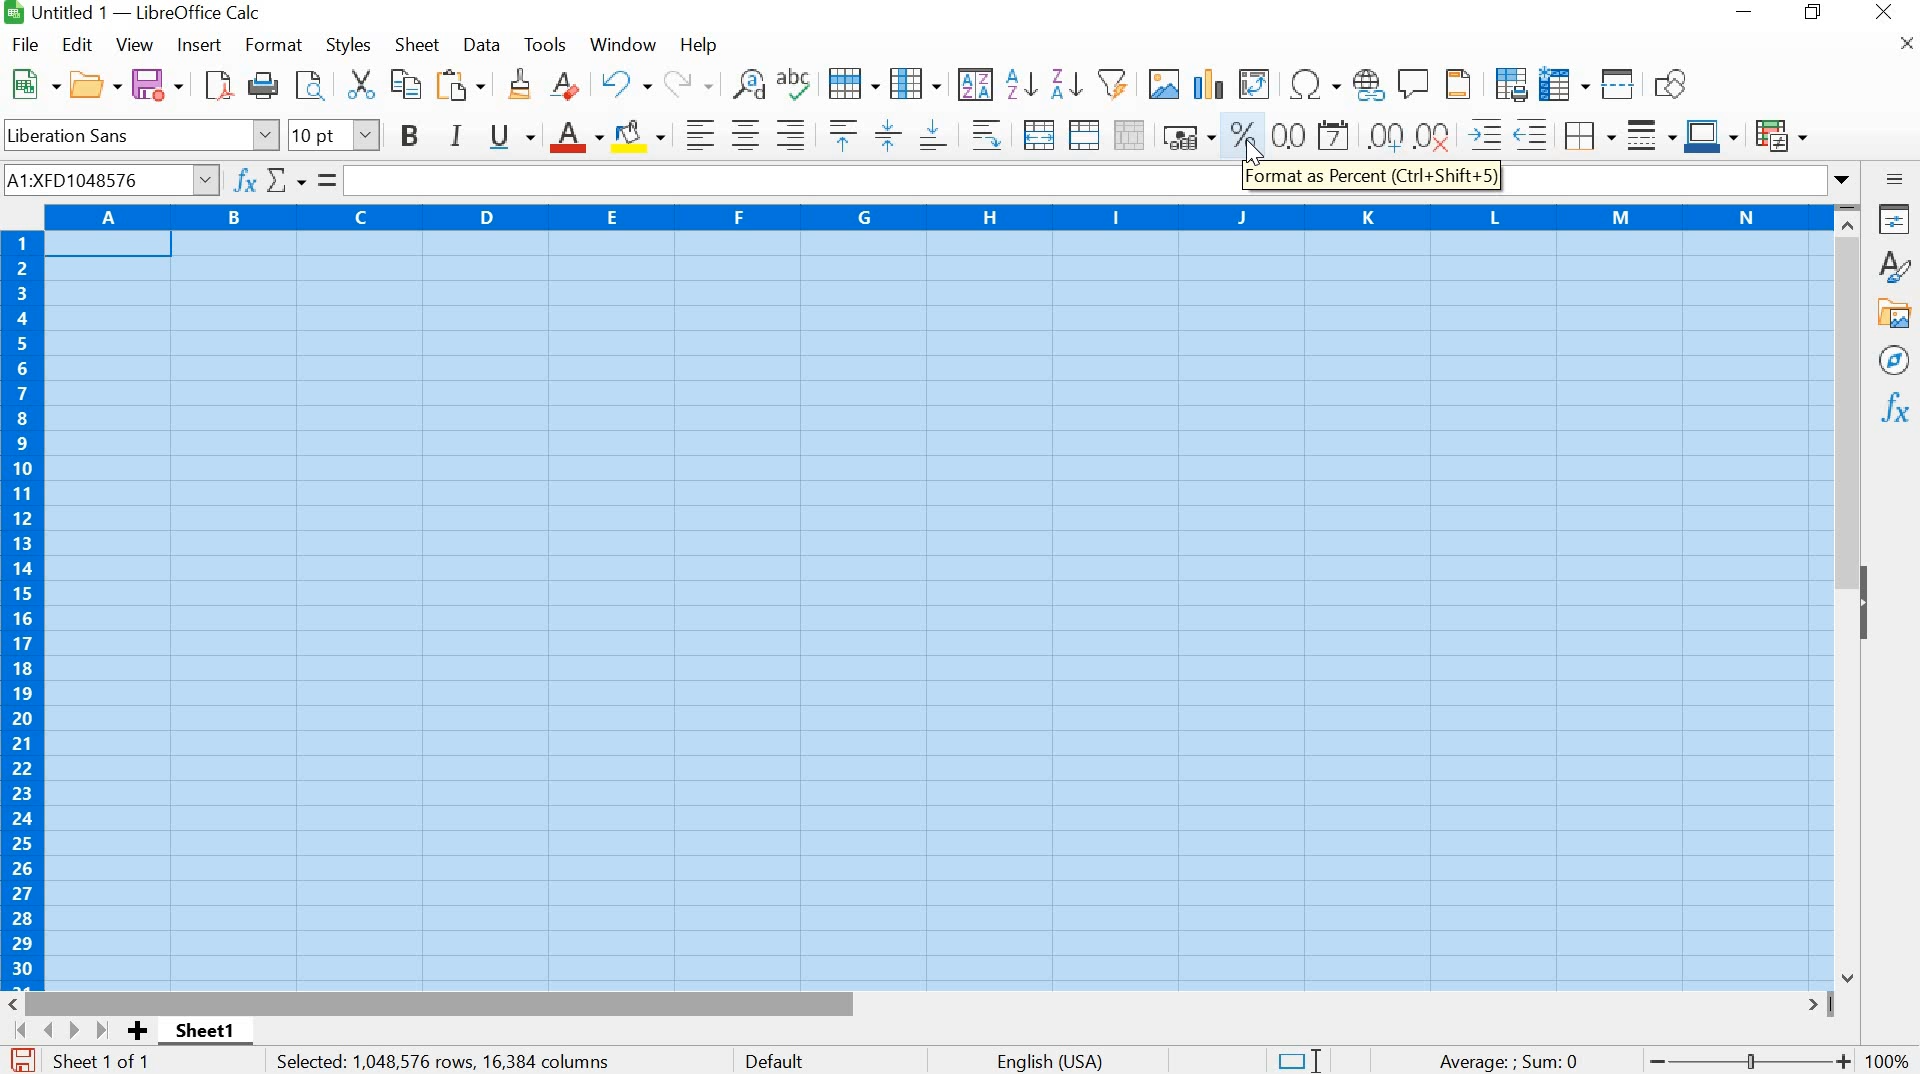 The image size is (1920, 1074). What do you see at coordinates (1786, 137) in the screenshot?
I see `Conditional` at bounding box center [1786, 137].